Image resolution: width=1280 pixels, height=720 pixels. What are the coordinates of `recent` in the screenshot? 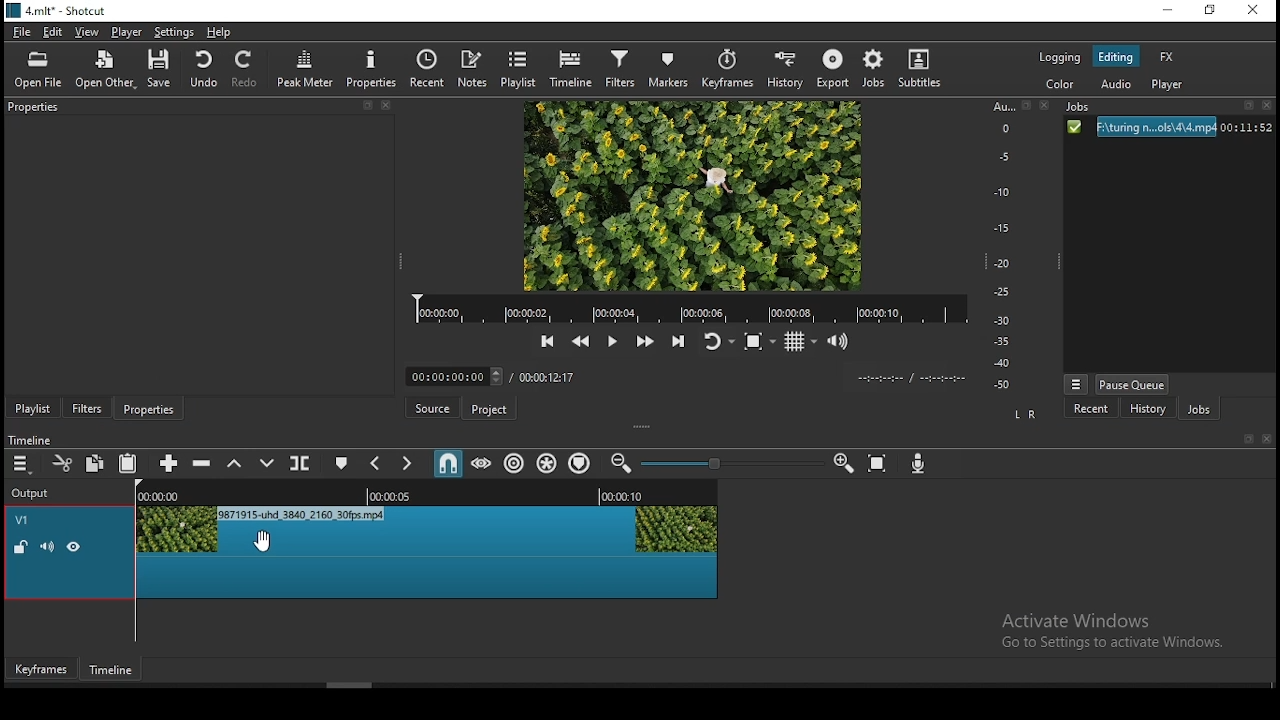 It's located at (432, 69).